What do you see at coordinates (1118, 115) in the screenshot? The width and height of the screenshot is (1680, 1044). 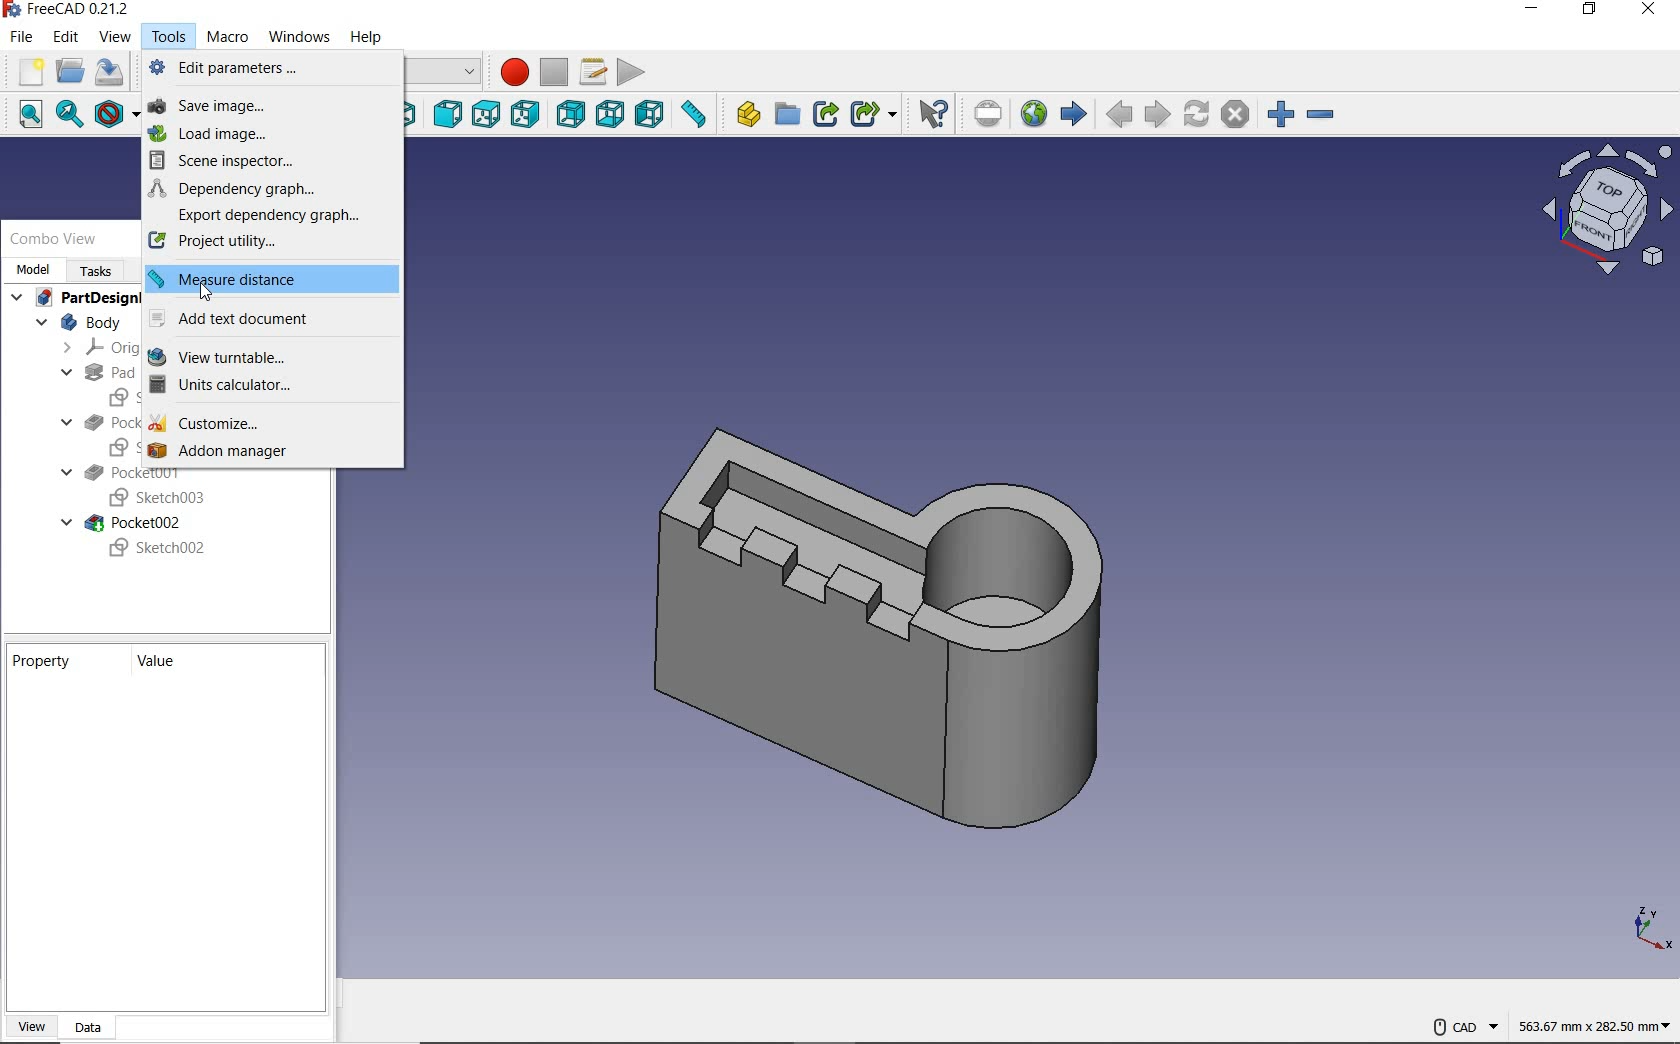 I see `previous page` at bounding box center [1118, 115].